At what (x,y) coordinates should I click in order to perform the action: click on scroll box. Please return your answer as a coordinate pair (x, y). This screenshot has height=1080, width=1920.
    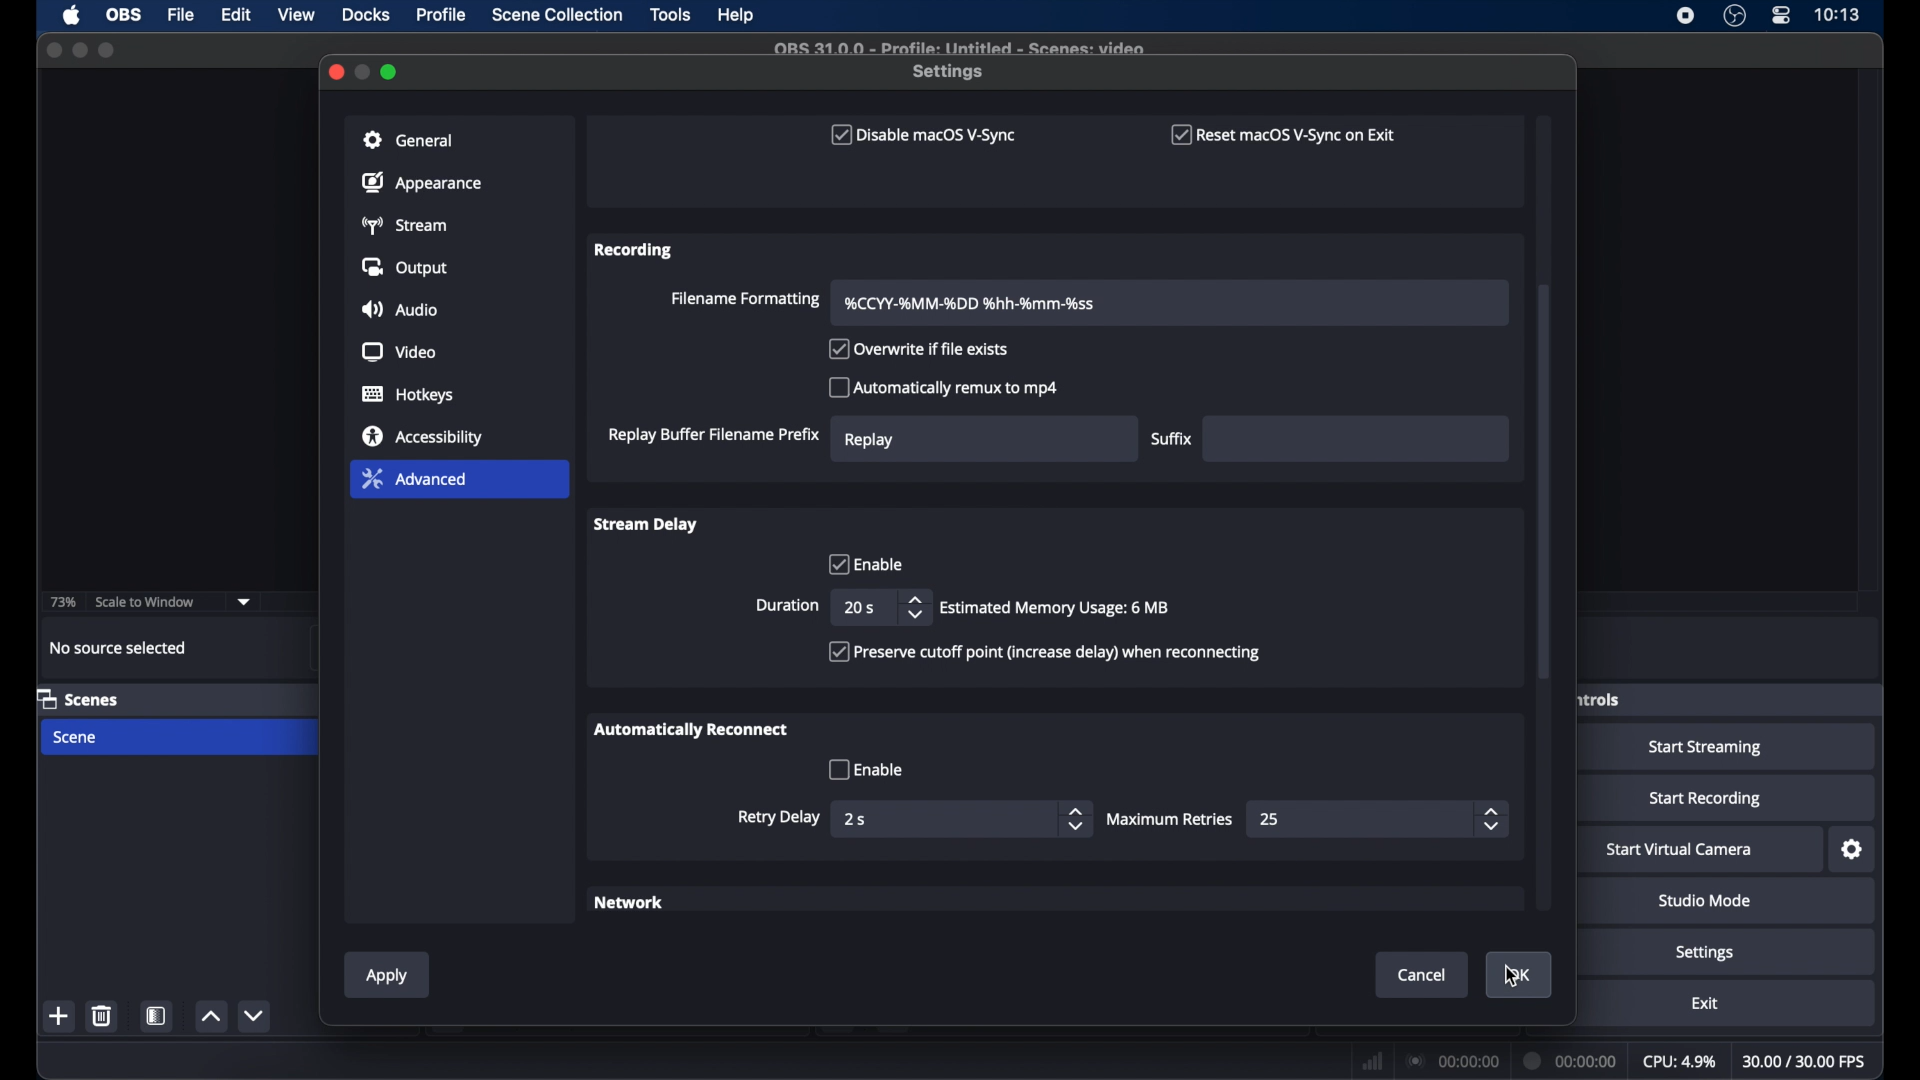
    Looking at the image, I should click on (1544, 484).